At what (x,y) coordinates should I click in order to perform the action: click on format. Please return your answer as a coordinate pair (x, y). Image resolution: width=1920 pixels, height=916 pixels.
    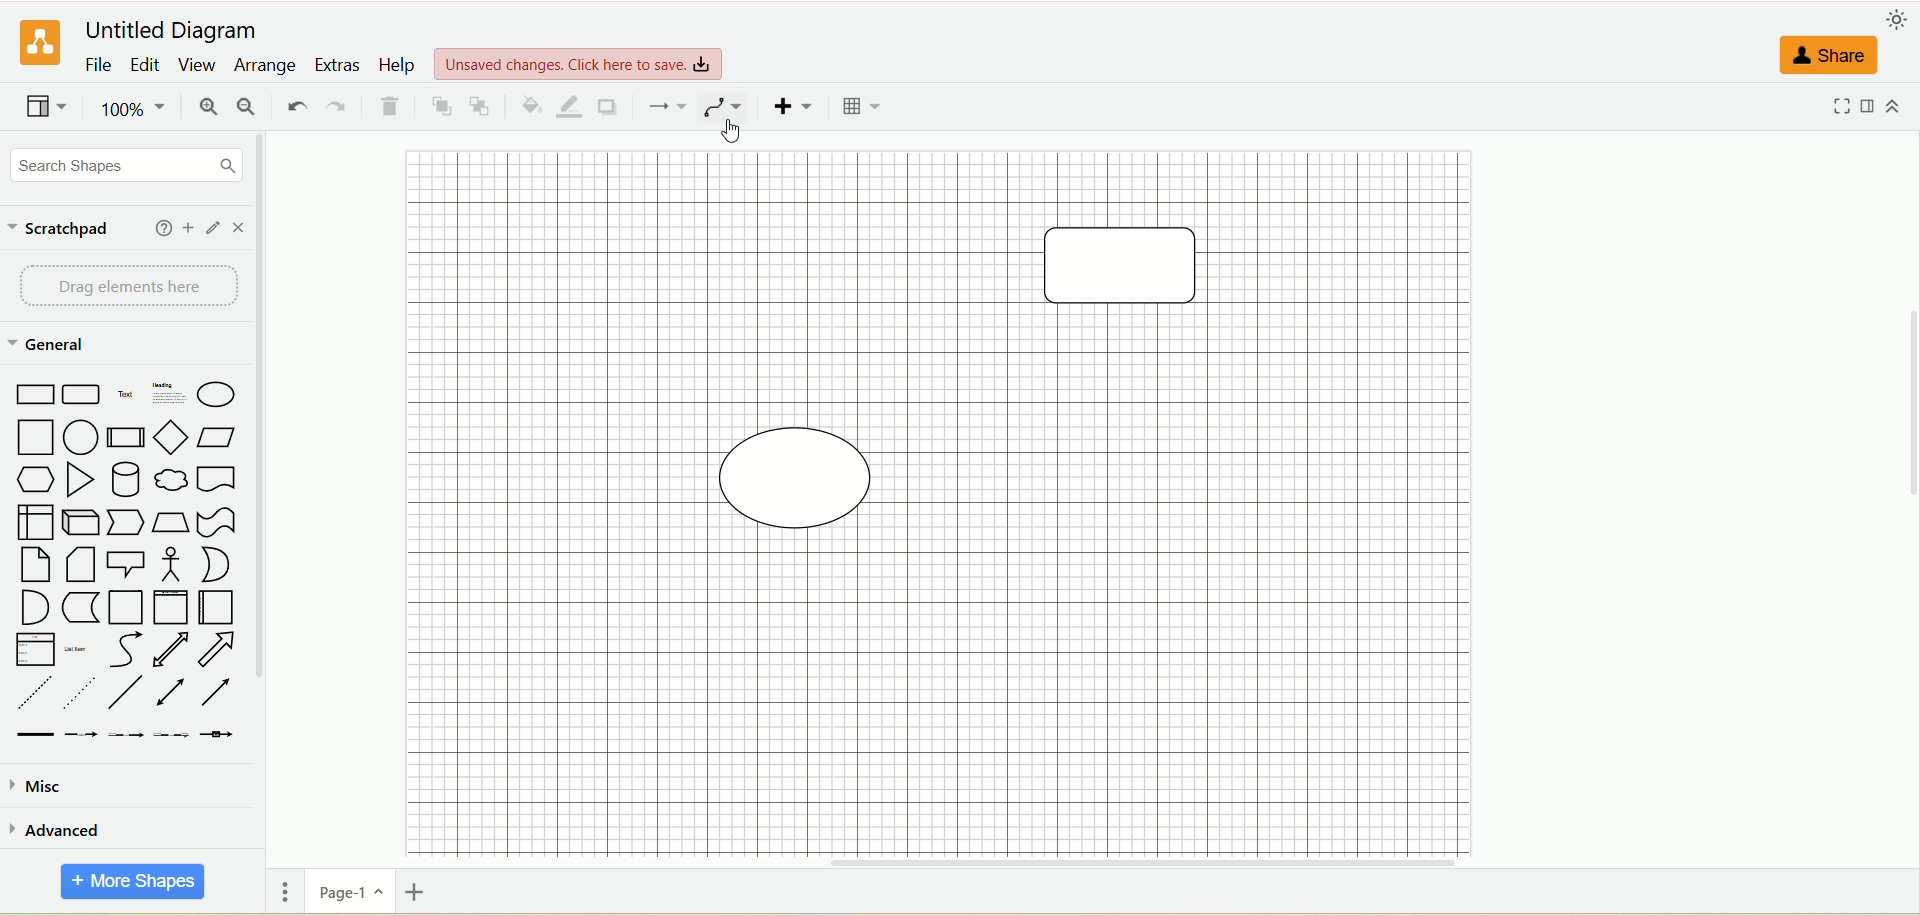
    Looking at the image, I should click on (1870, 109).